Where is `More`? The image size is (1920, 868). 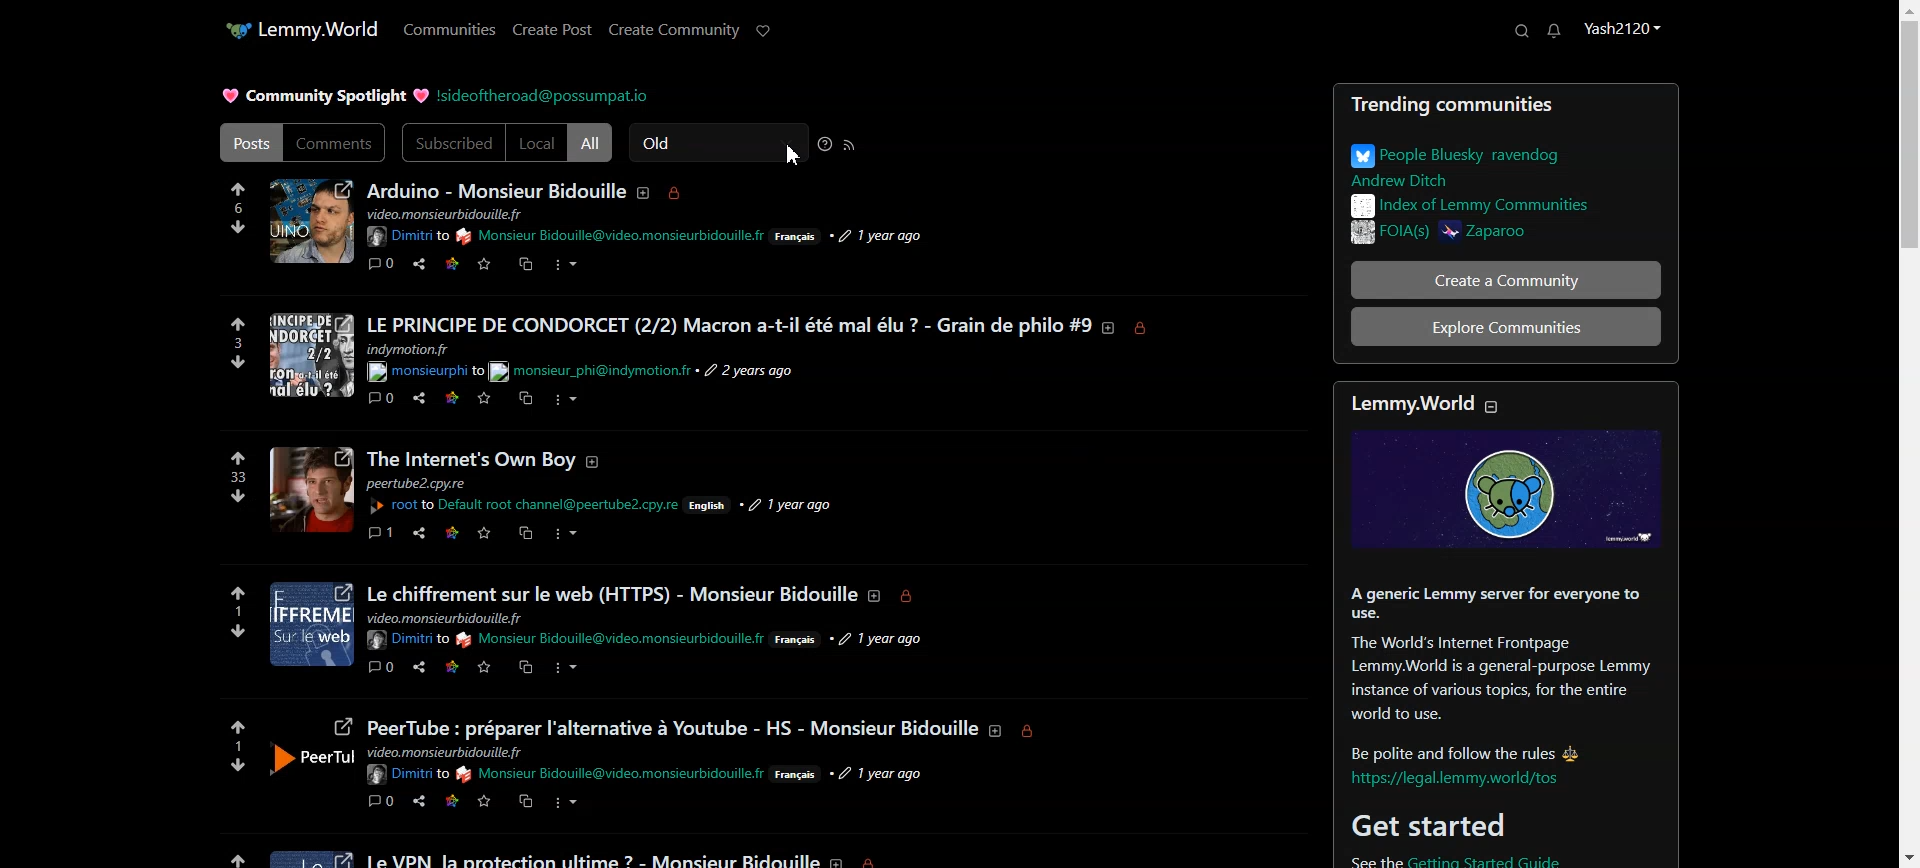
More is located at coordinates (565, 265).